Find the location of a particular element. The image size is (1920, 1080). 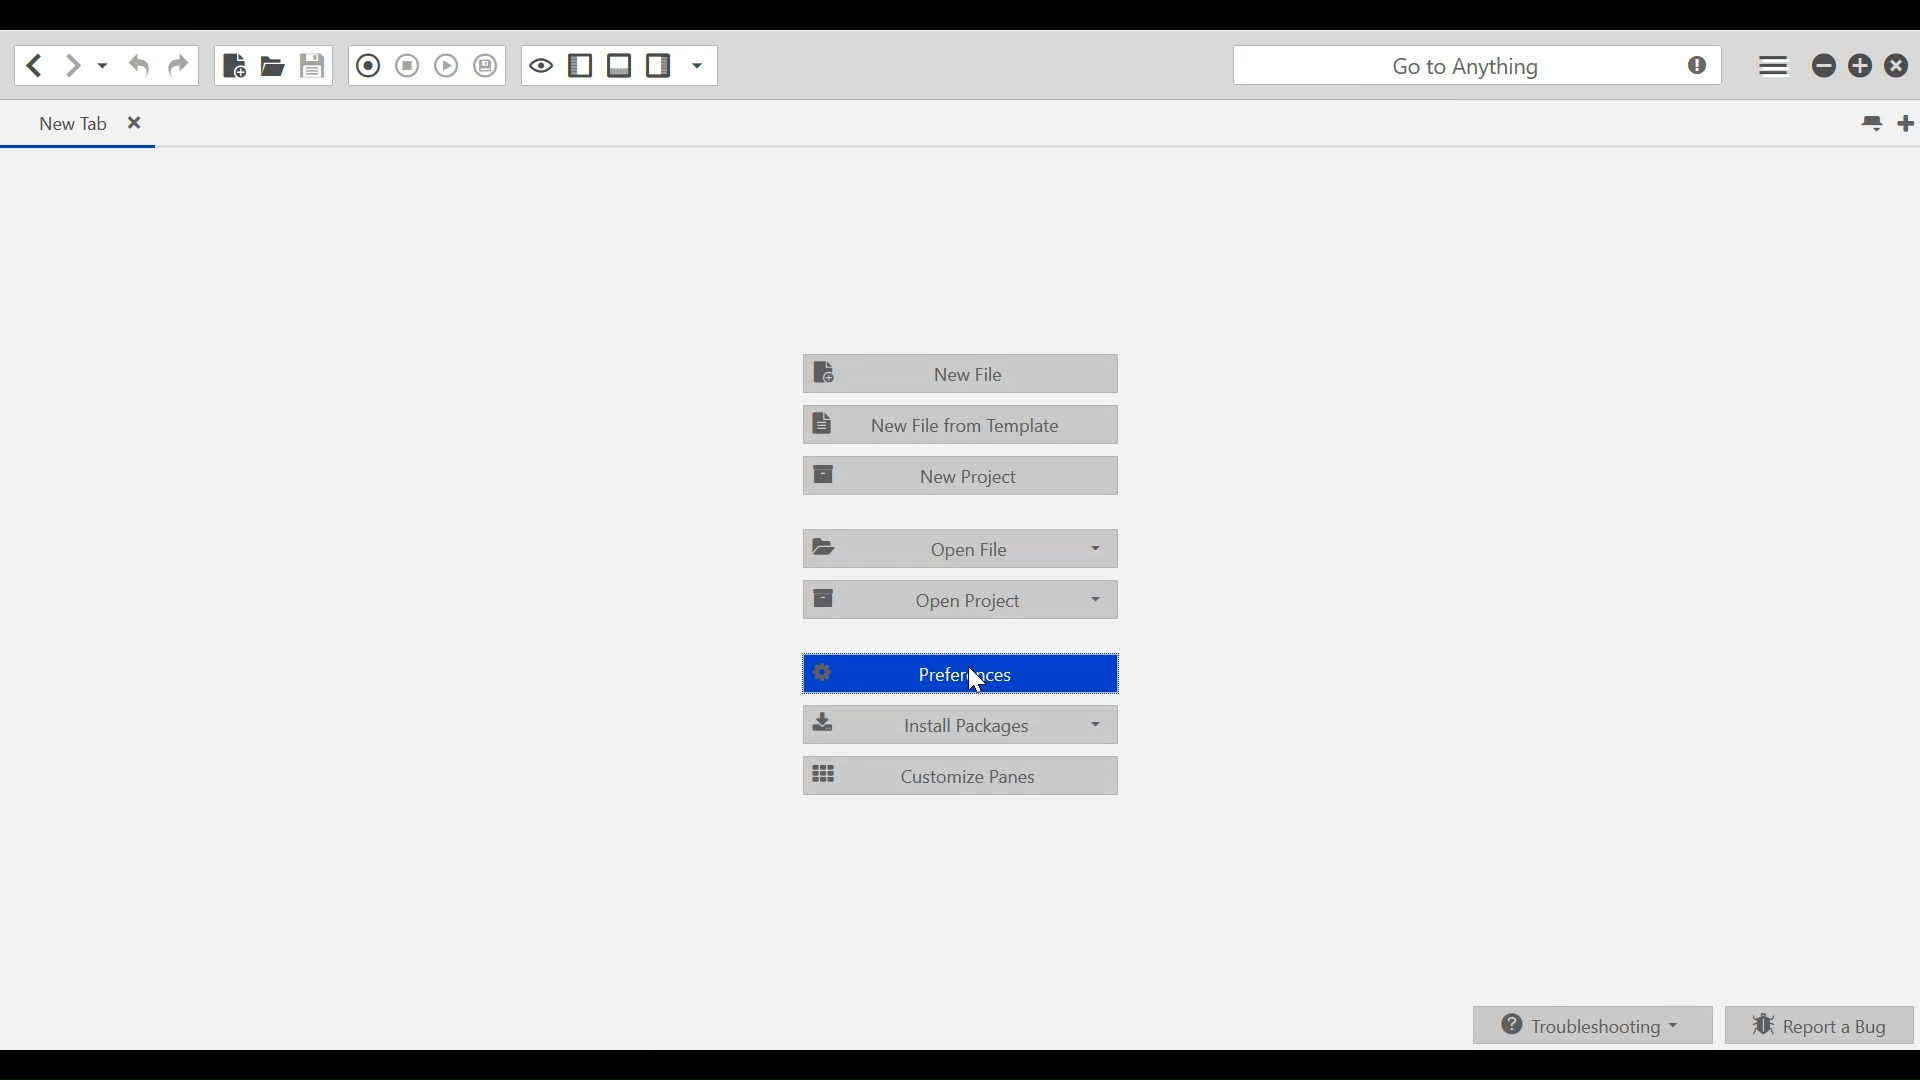

minimize is located at coordinates (1825, 66).